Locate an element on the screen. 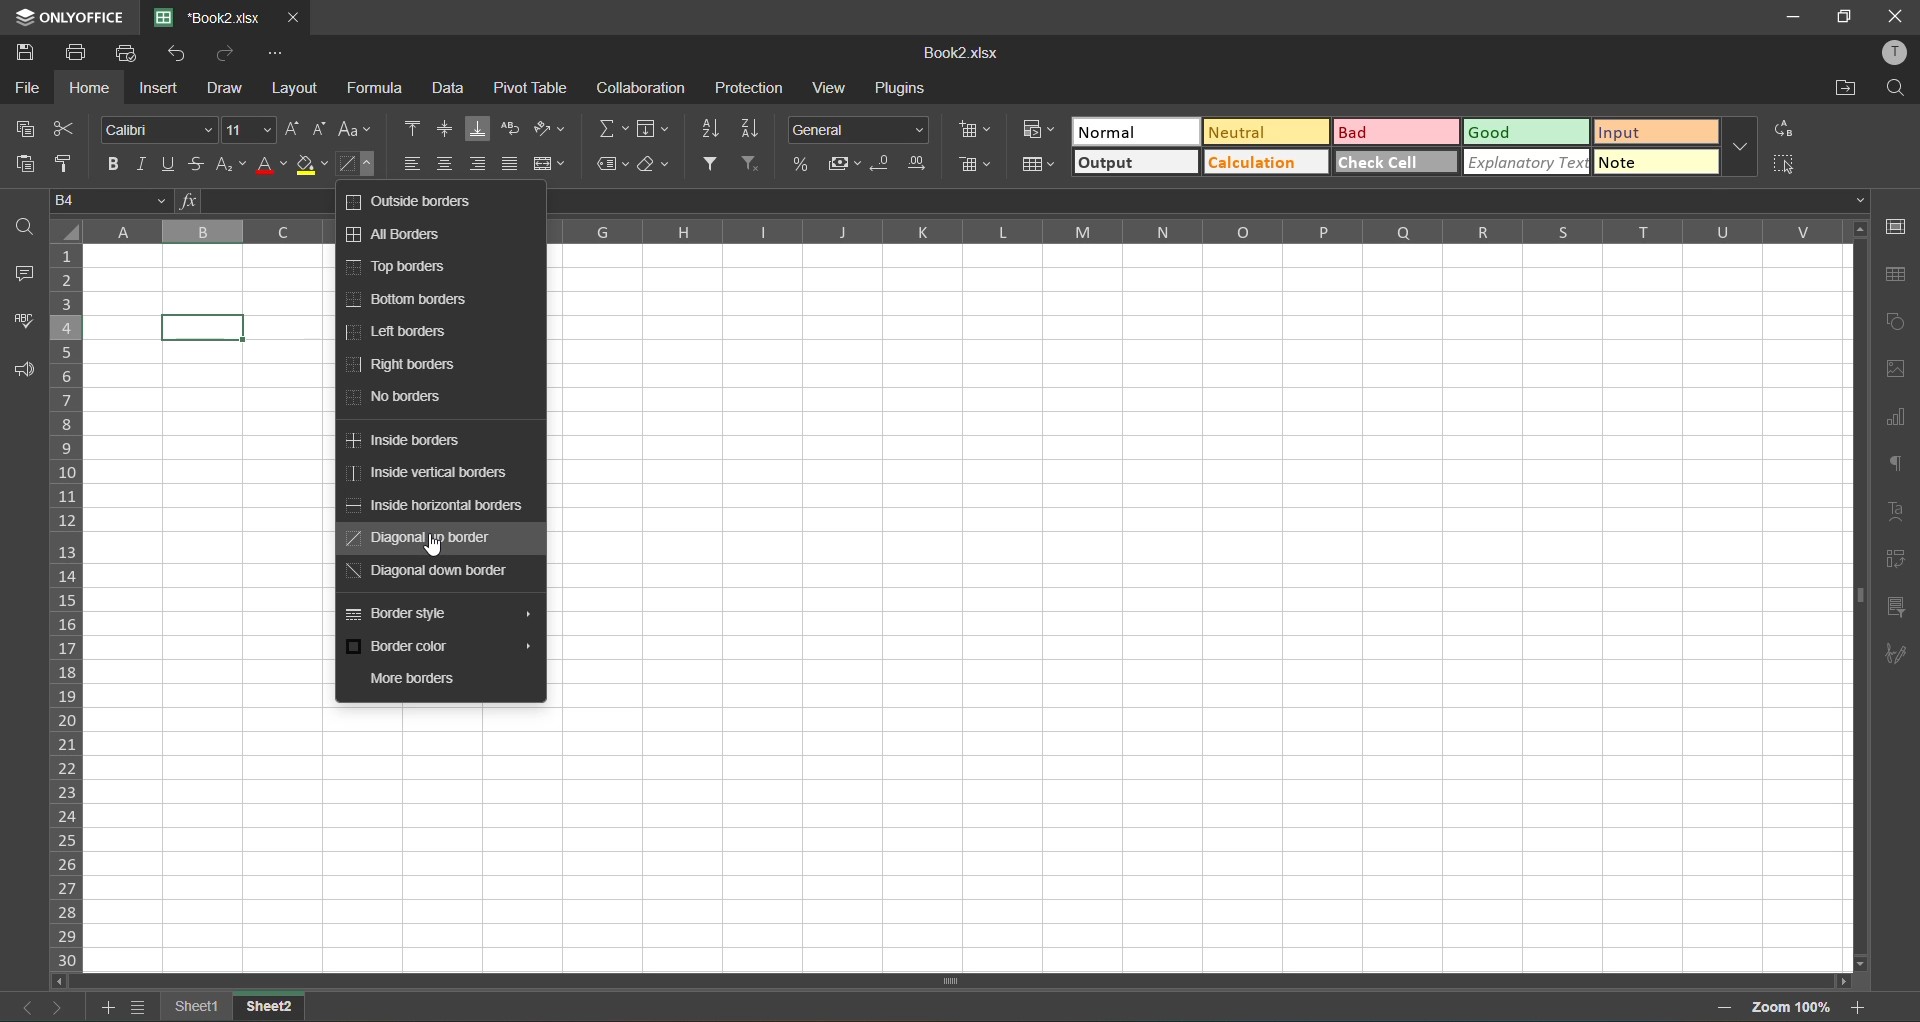 This screenshot has height=1022, width=1920. profile is located at coordinates (1894, 54).